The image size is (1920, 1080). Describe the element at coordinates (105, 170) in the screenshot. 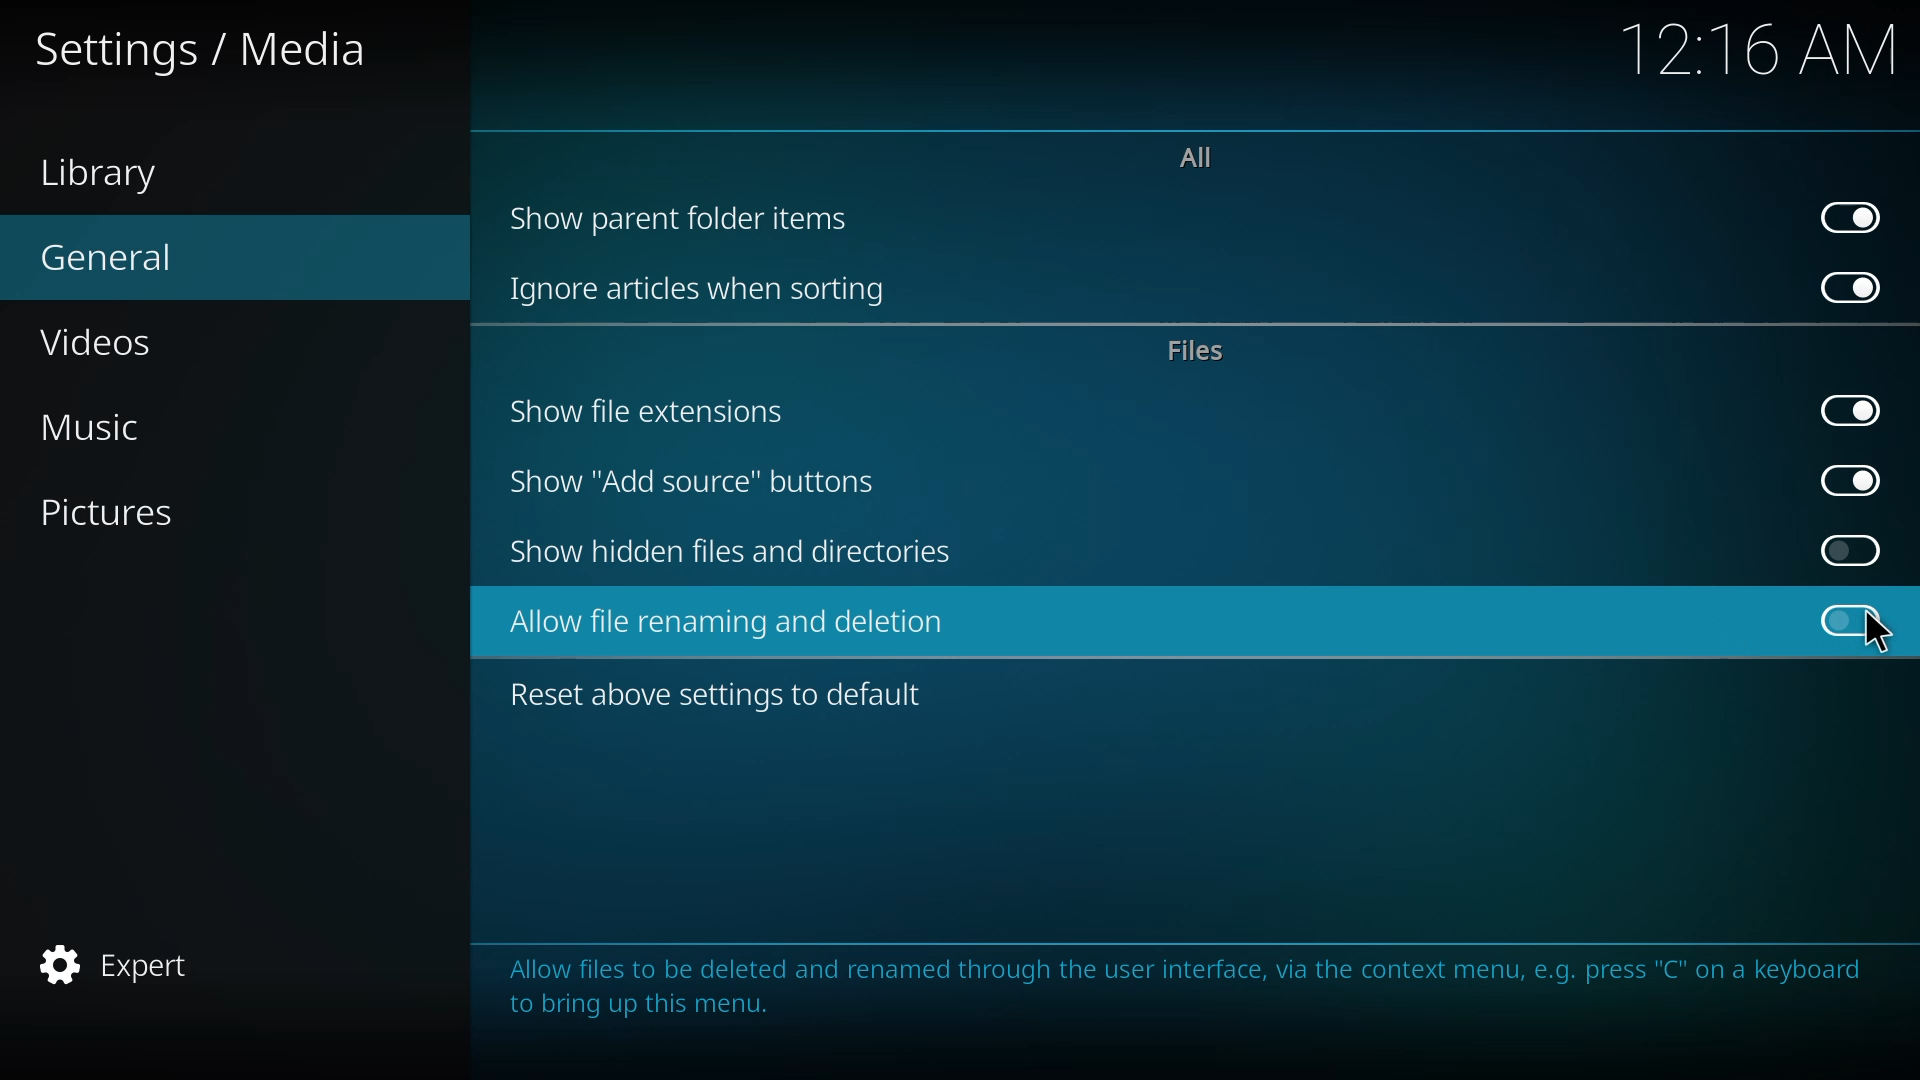

I see `library` at that location.